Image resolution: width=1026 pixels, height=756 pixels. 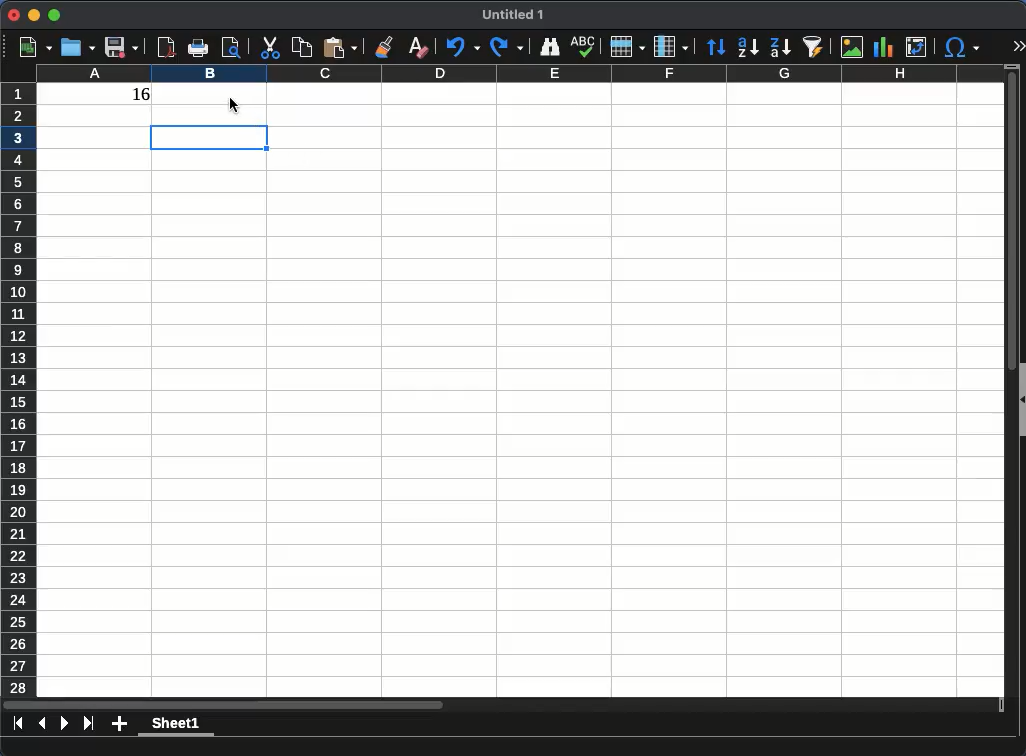 What do you see at coordinates (884, 48) in the screenshot?
I see `chart` at bounding box center [884, 48].